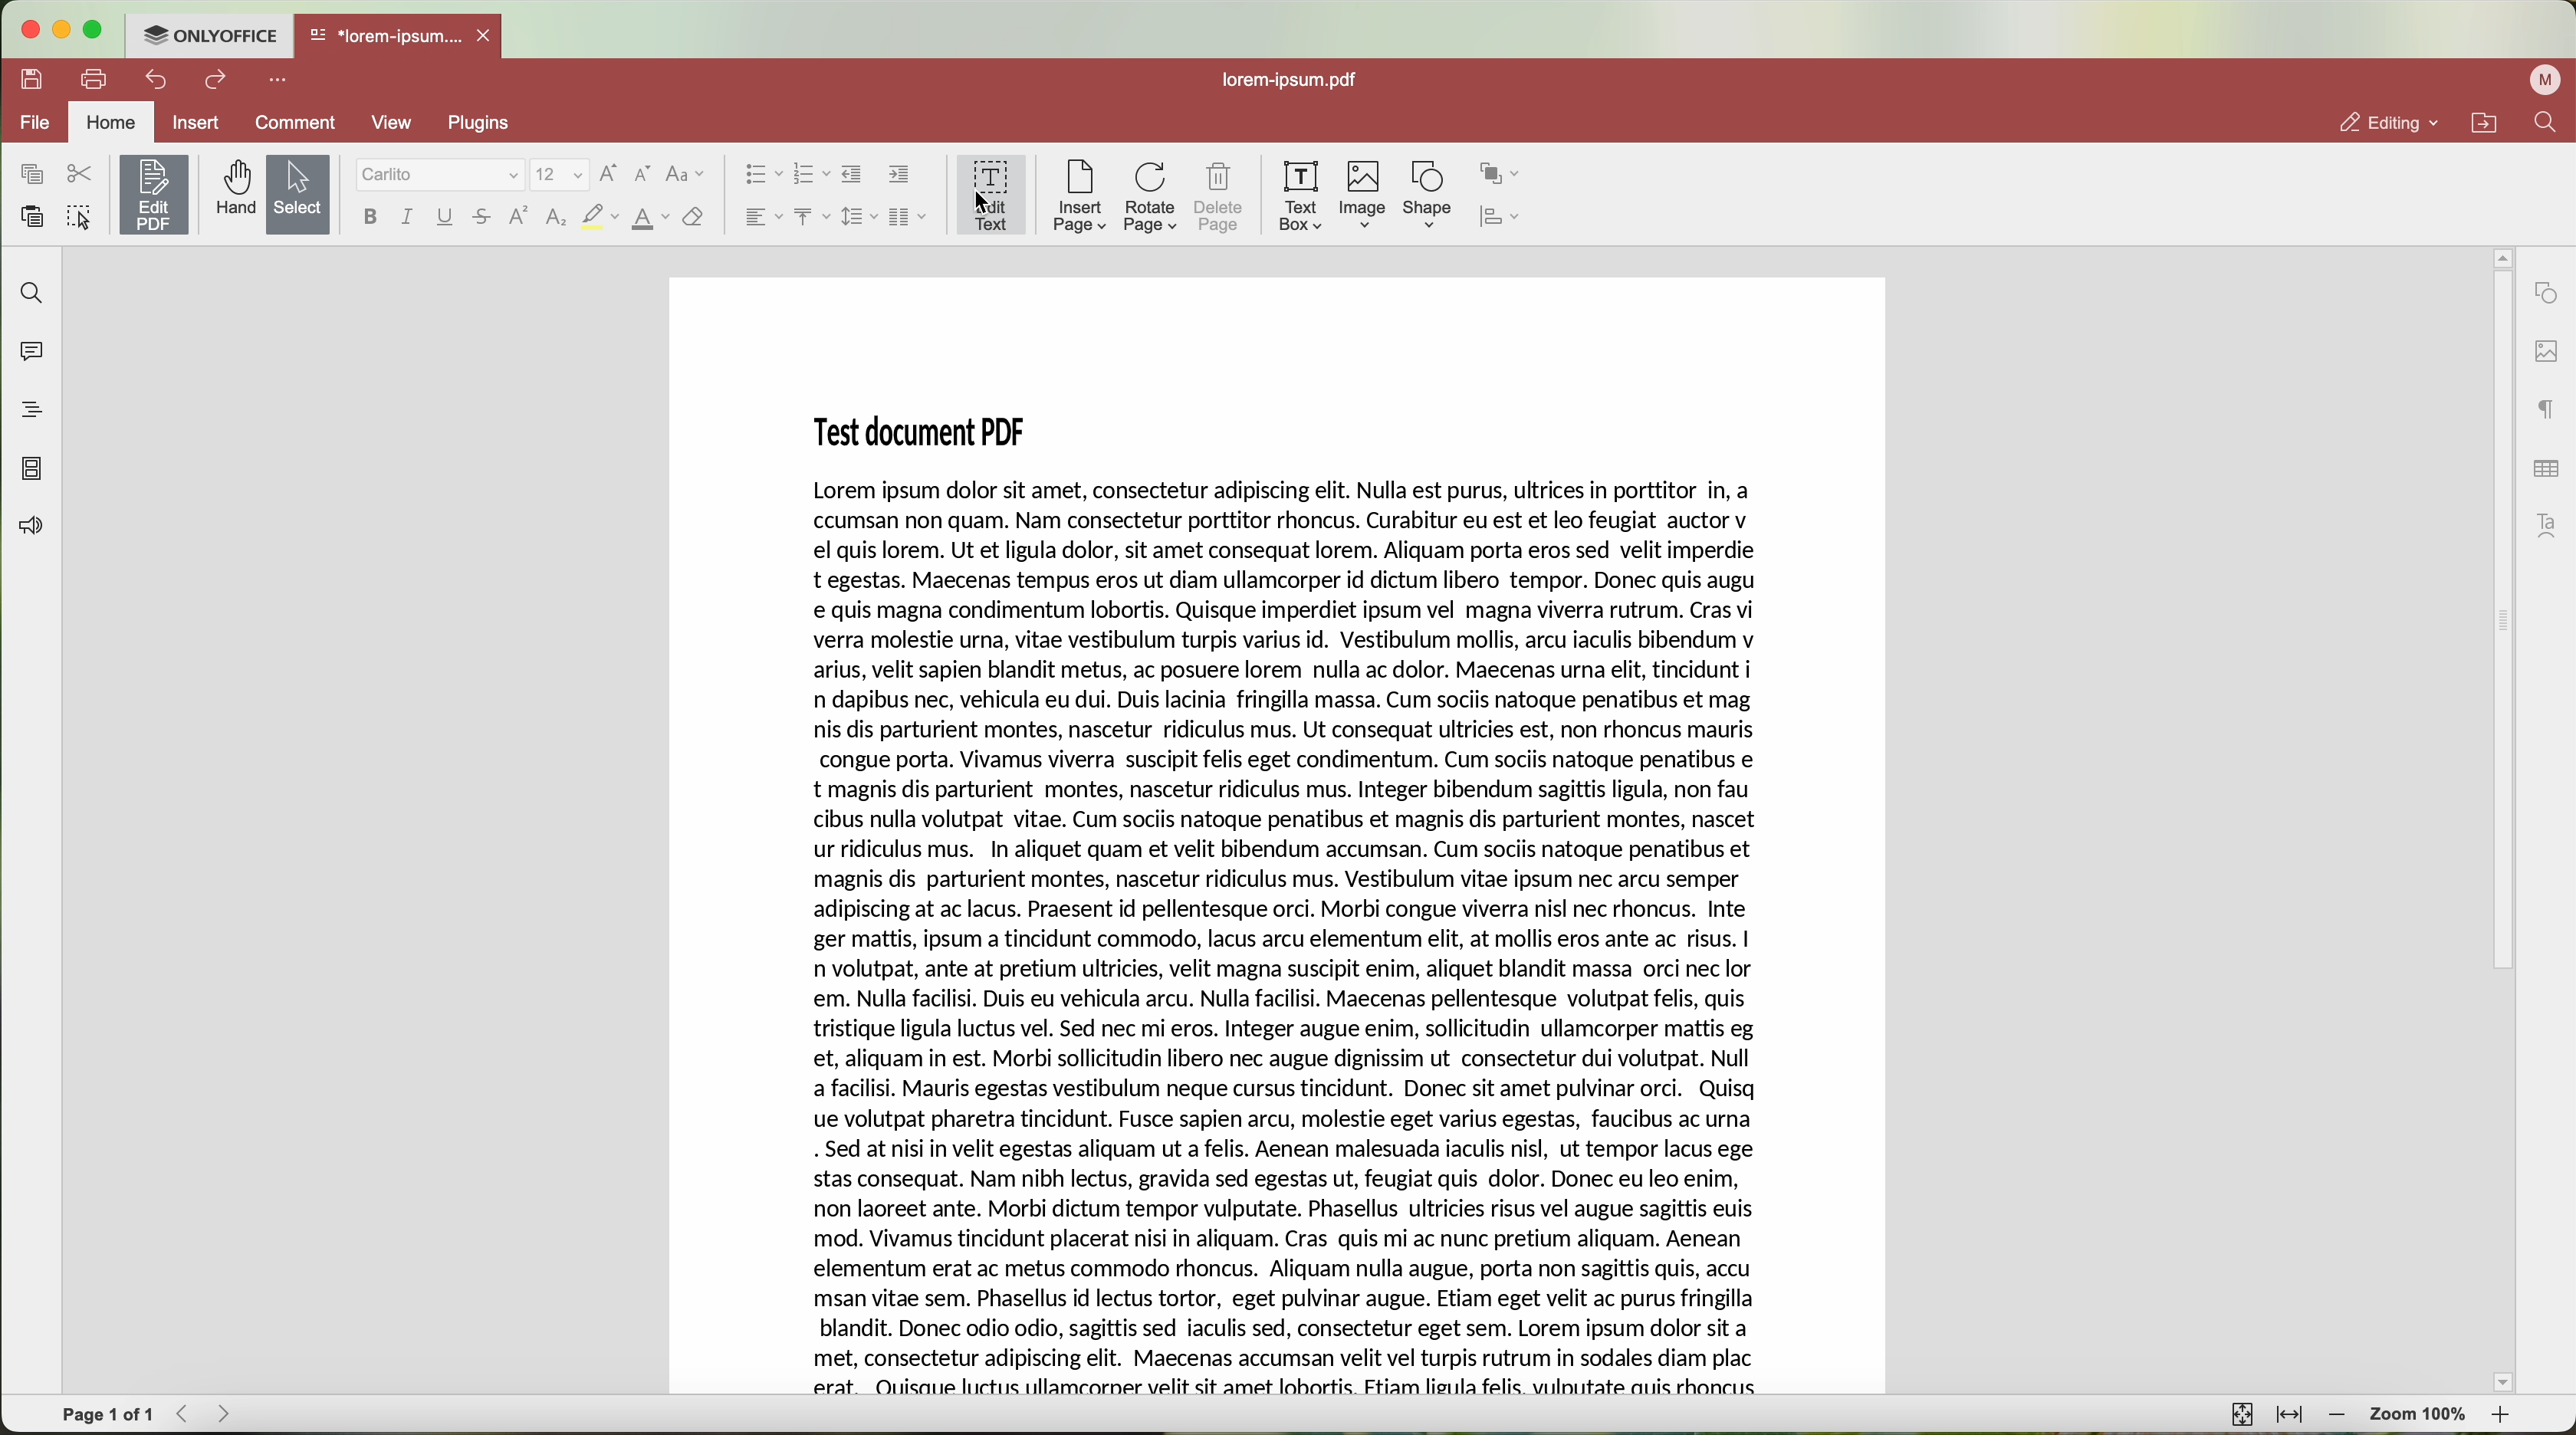  I want to click on heading, so click(30, 404).